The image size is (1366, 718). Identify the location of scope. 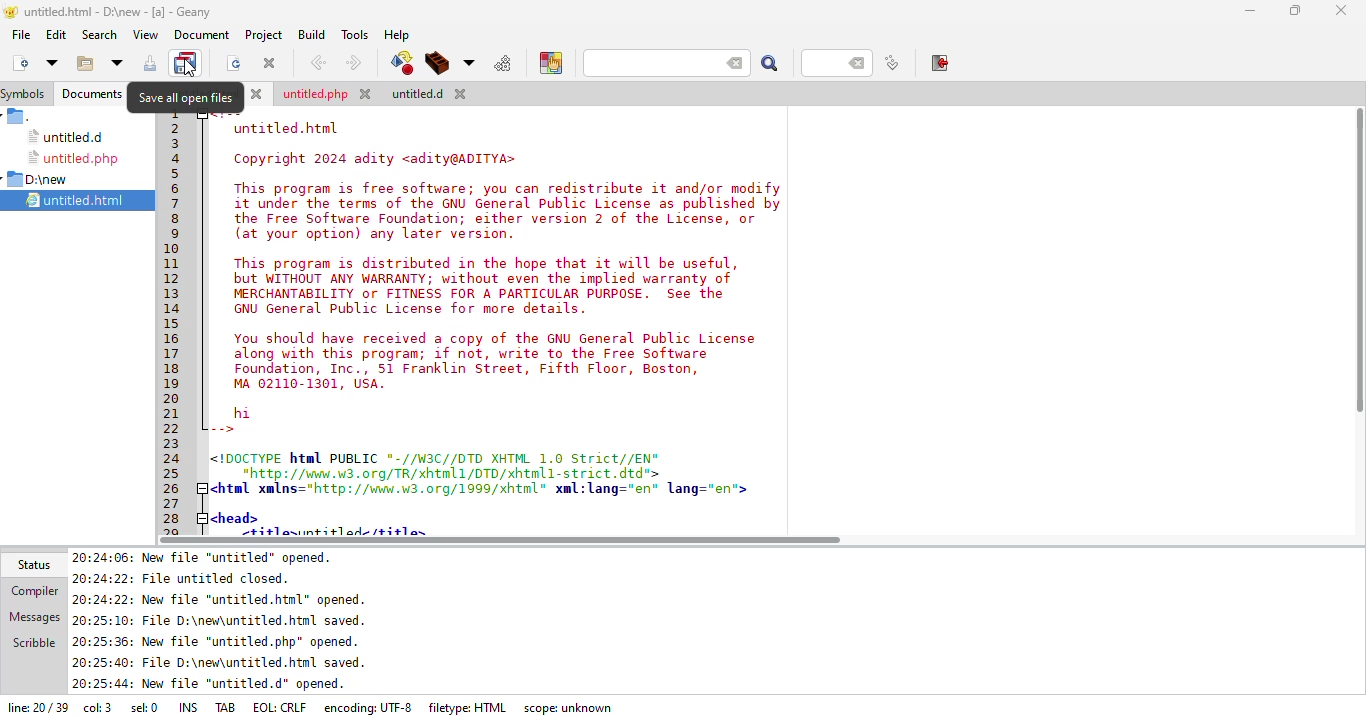
(578, 709).